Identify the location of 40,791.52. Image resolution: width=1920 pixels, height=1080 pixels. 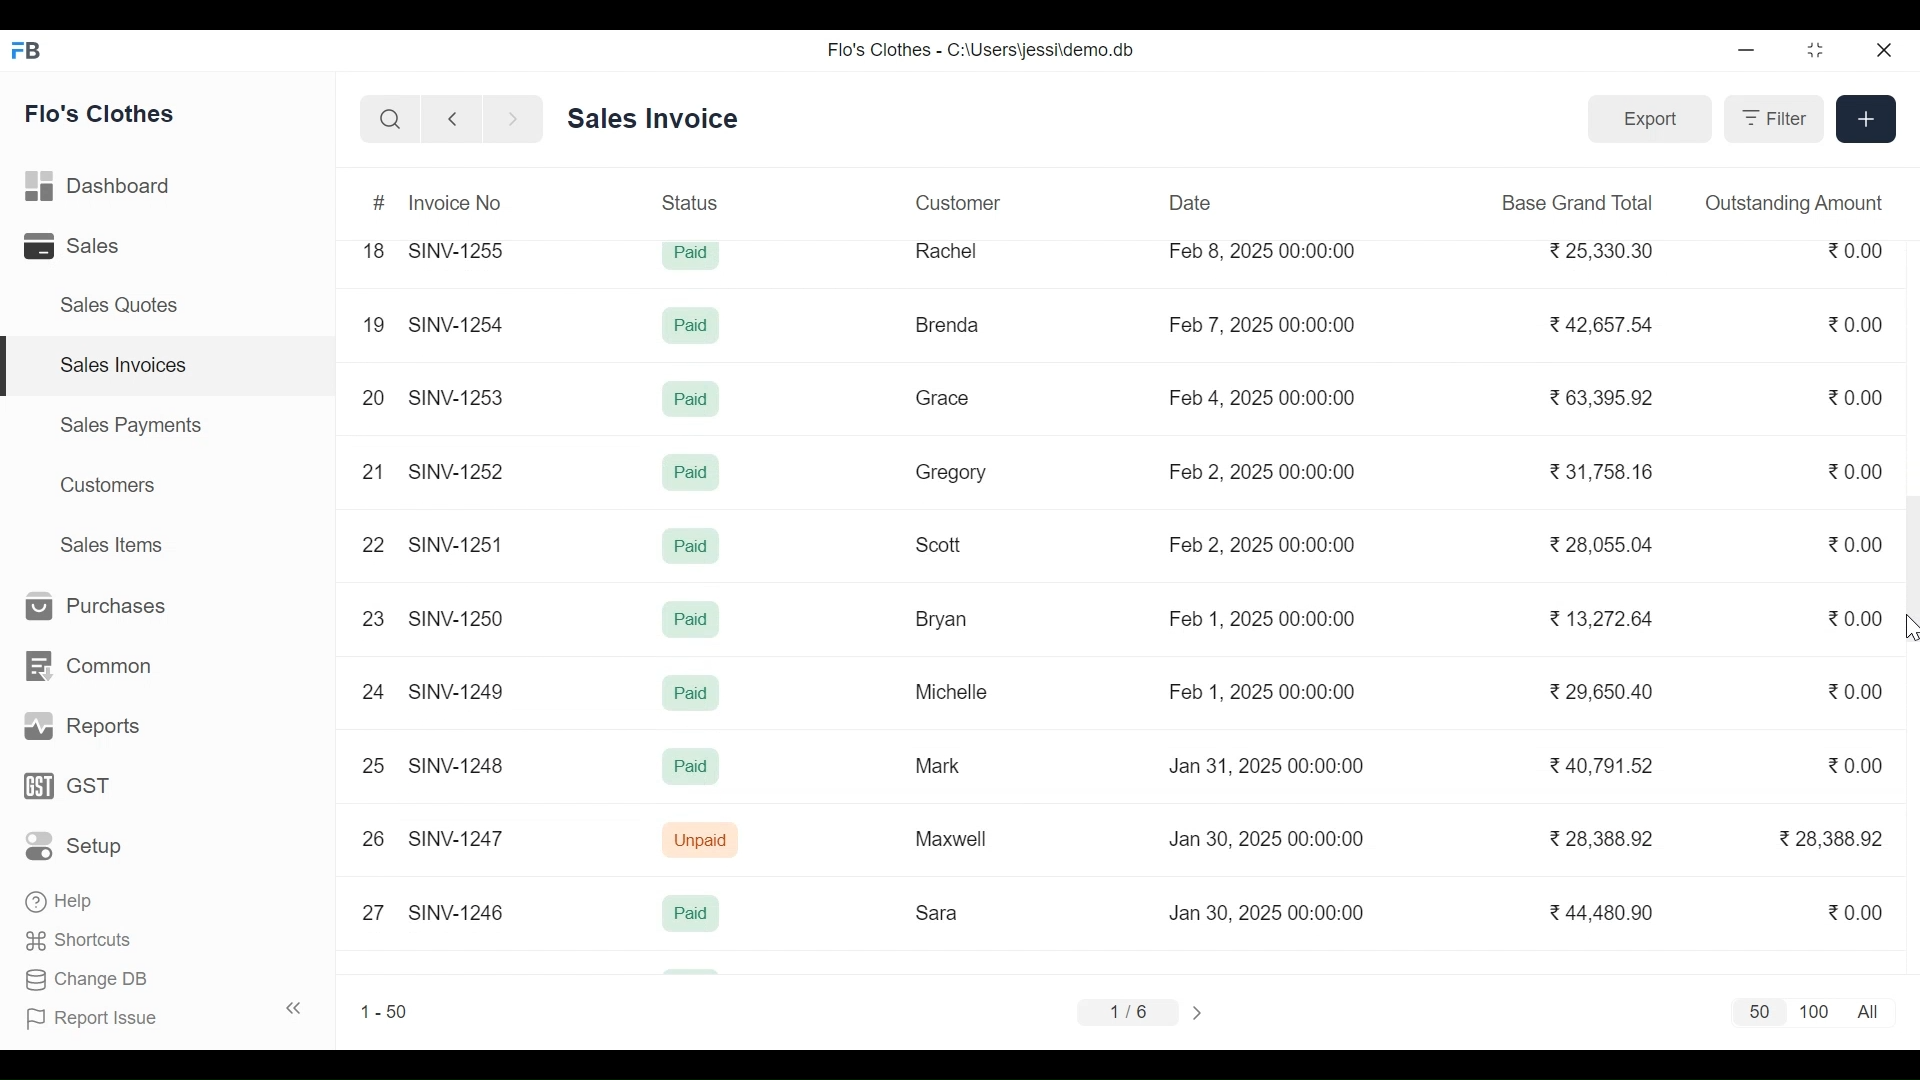
(1605, 767).